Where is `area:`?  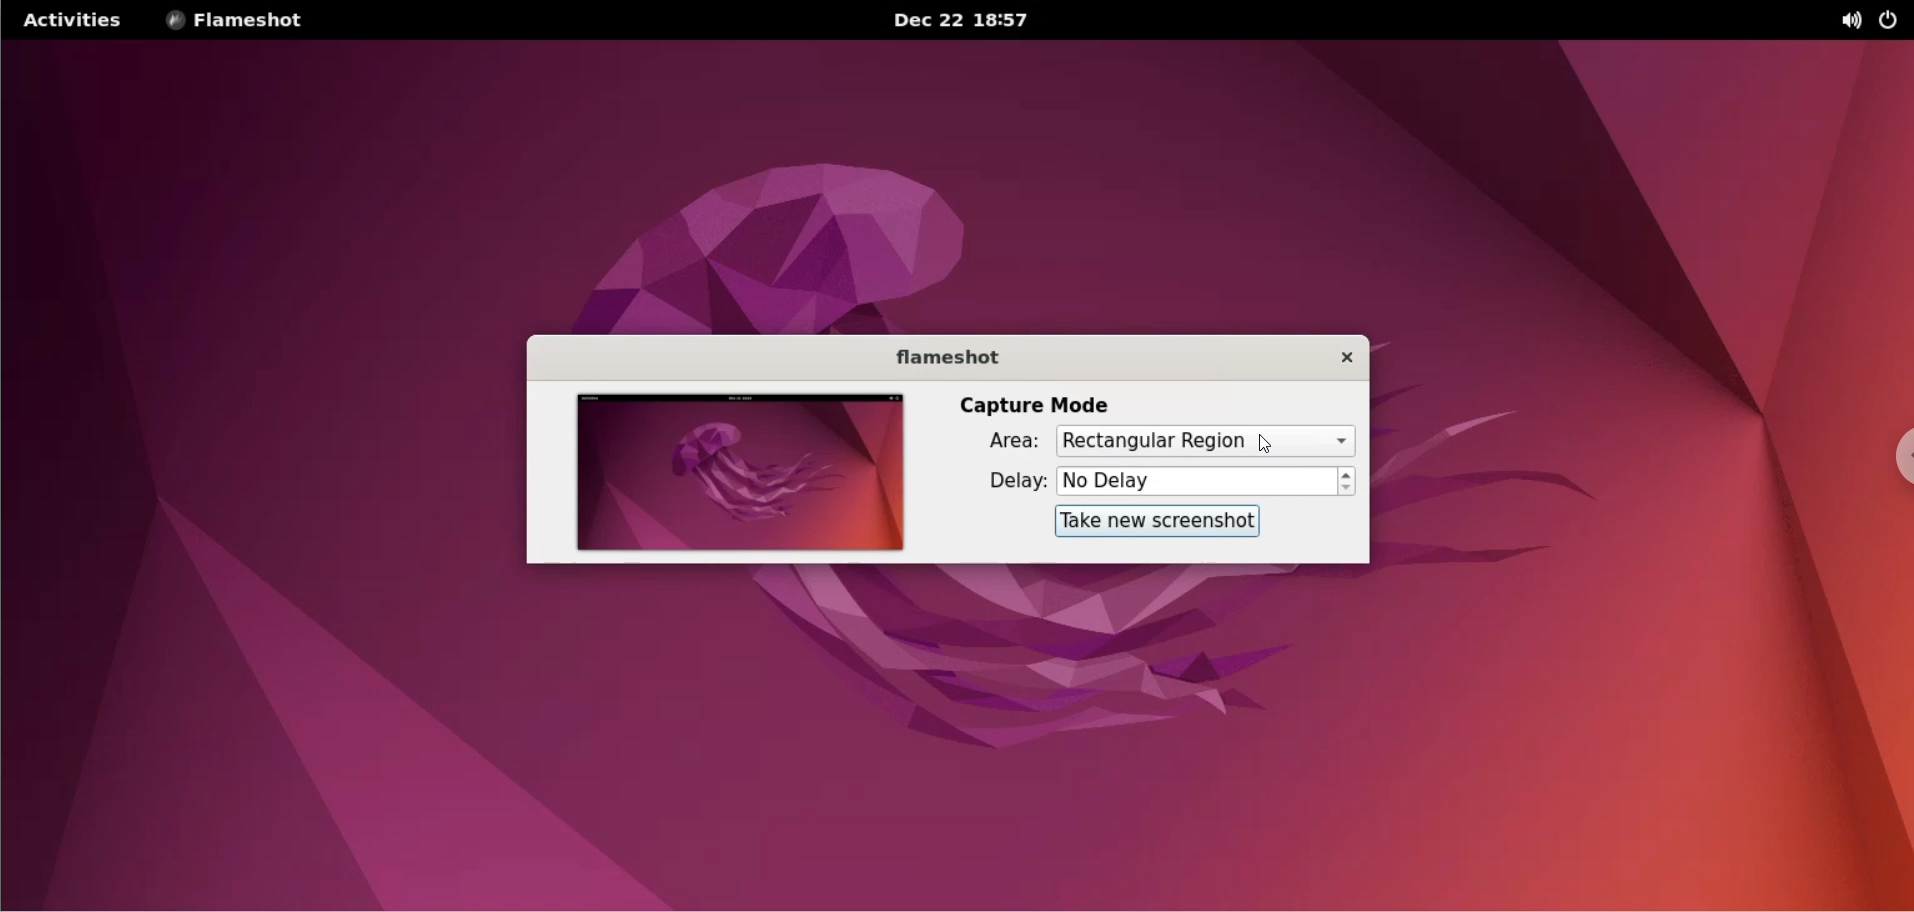
area: is located at coordinates (994, 445).